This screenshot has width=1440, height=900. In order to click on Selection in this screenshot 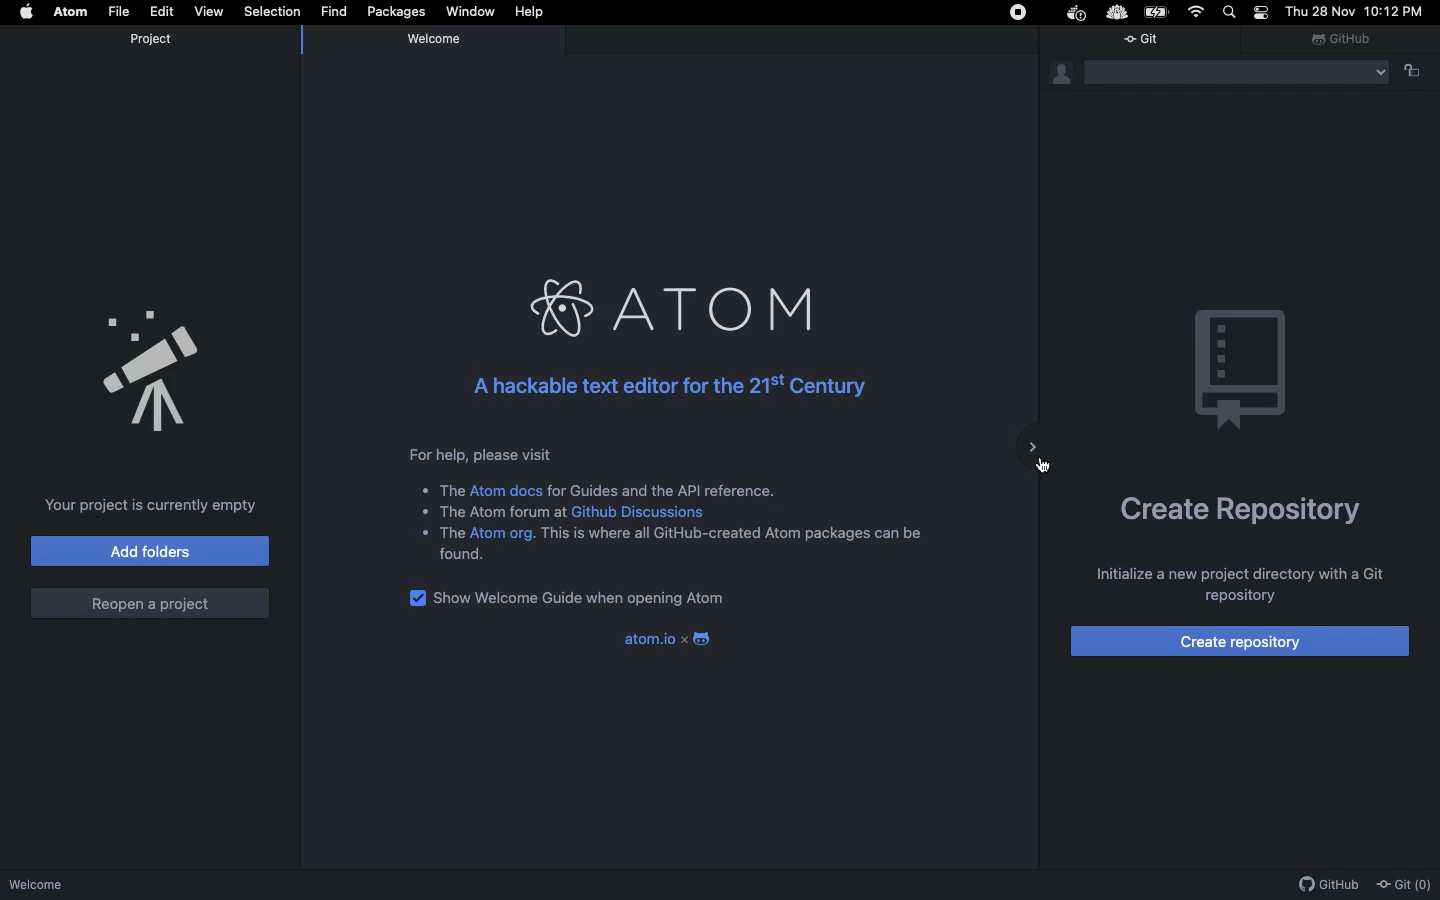, I will do `click(272, 11)`.